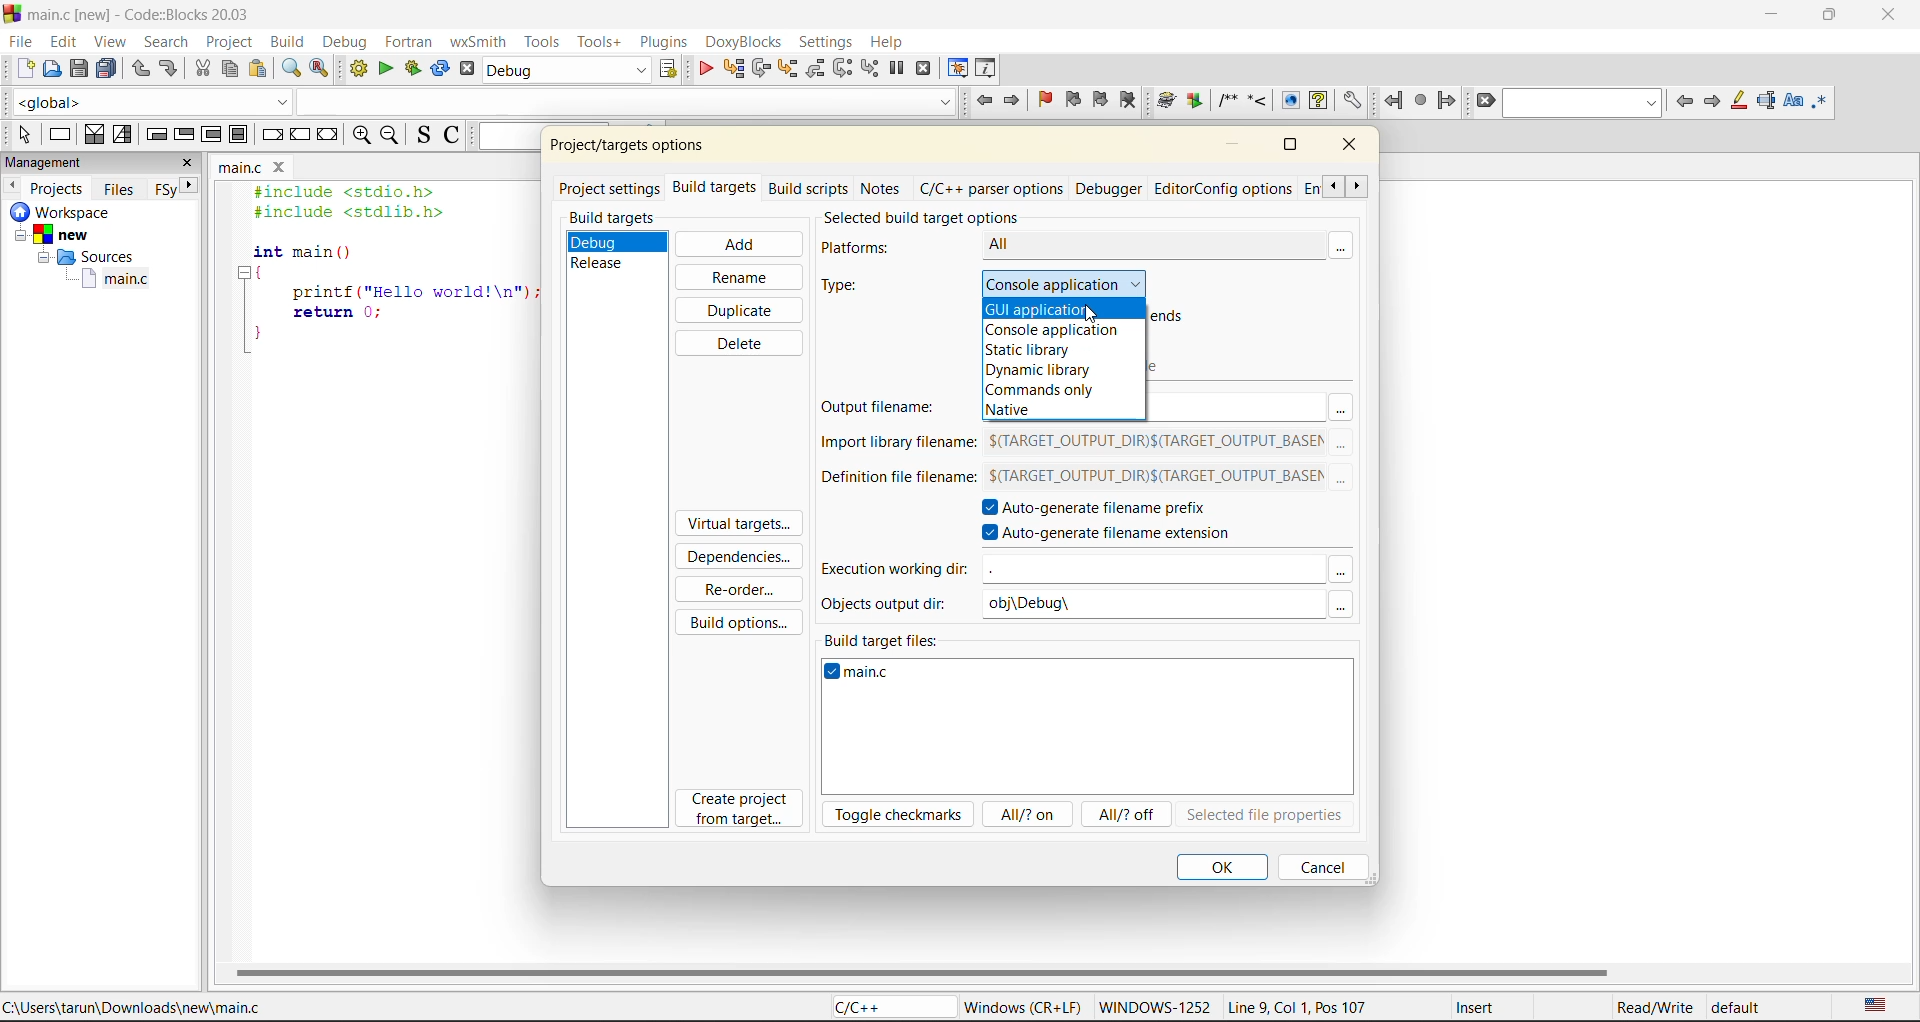  Describe the element at coordinates (409, 39) in the screenshot. I see `fortran` at that location.